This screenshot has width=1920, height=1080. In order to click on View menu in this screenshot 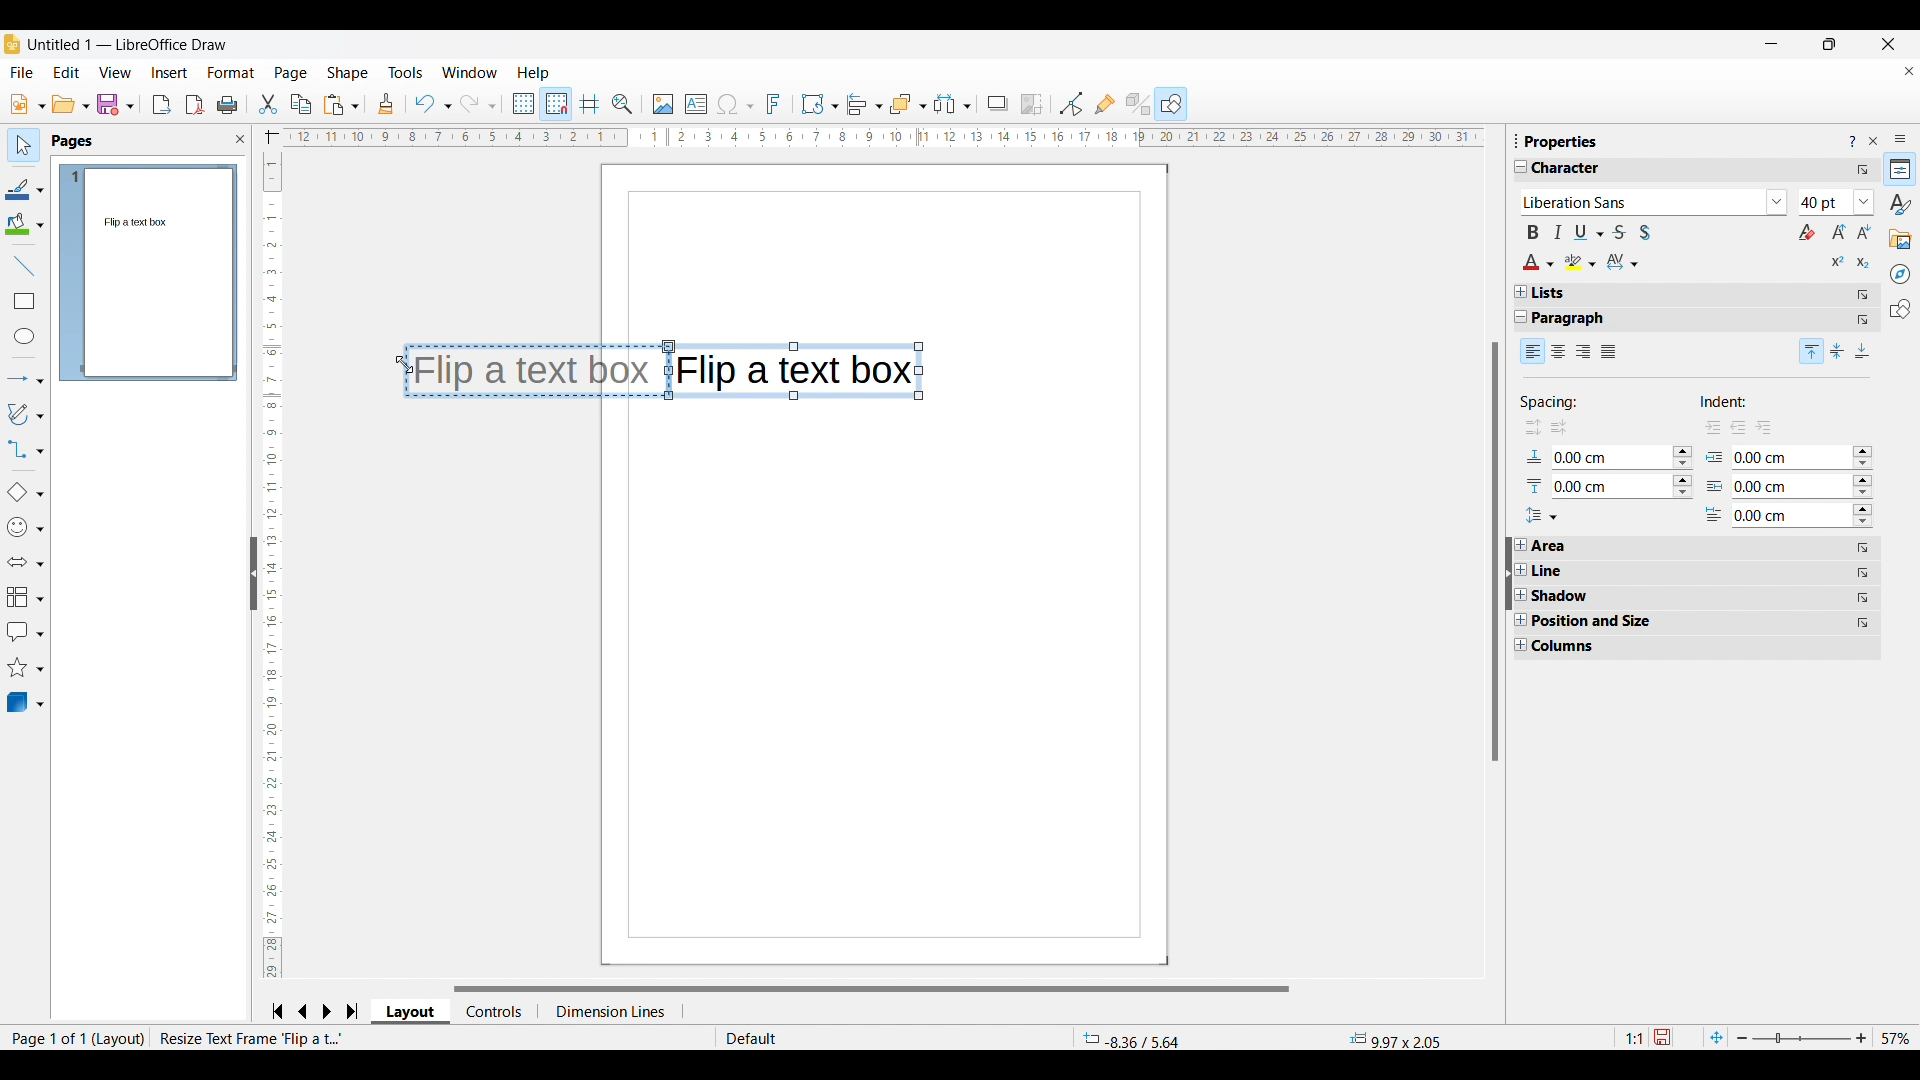, I will do `click(115, 72)`.